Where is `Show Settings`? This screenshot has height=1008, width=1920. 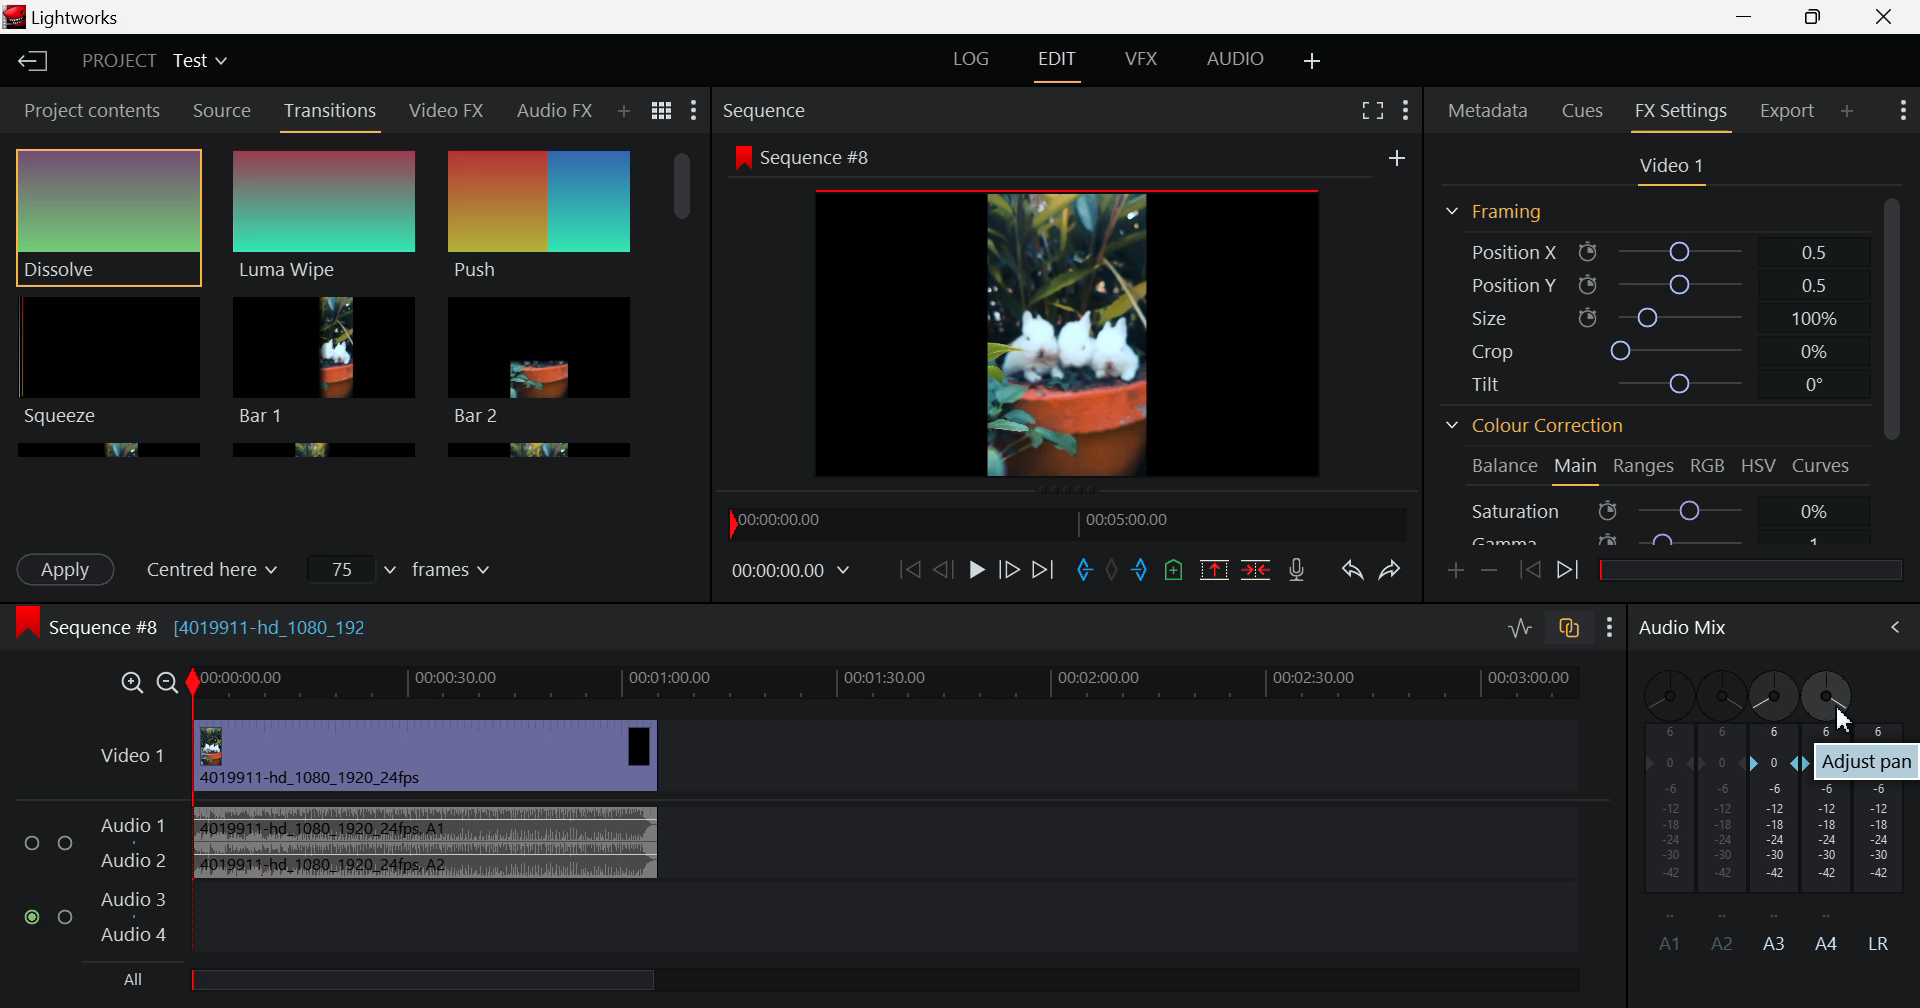 Show Settings is located at coordinates (1902, 113).